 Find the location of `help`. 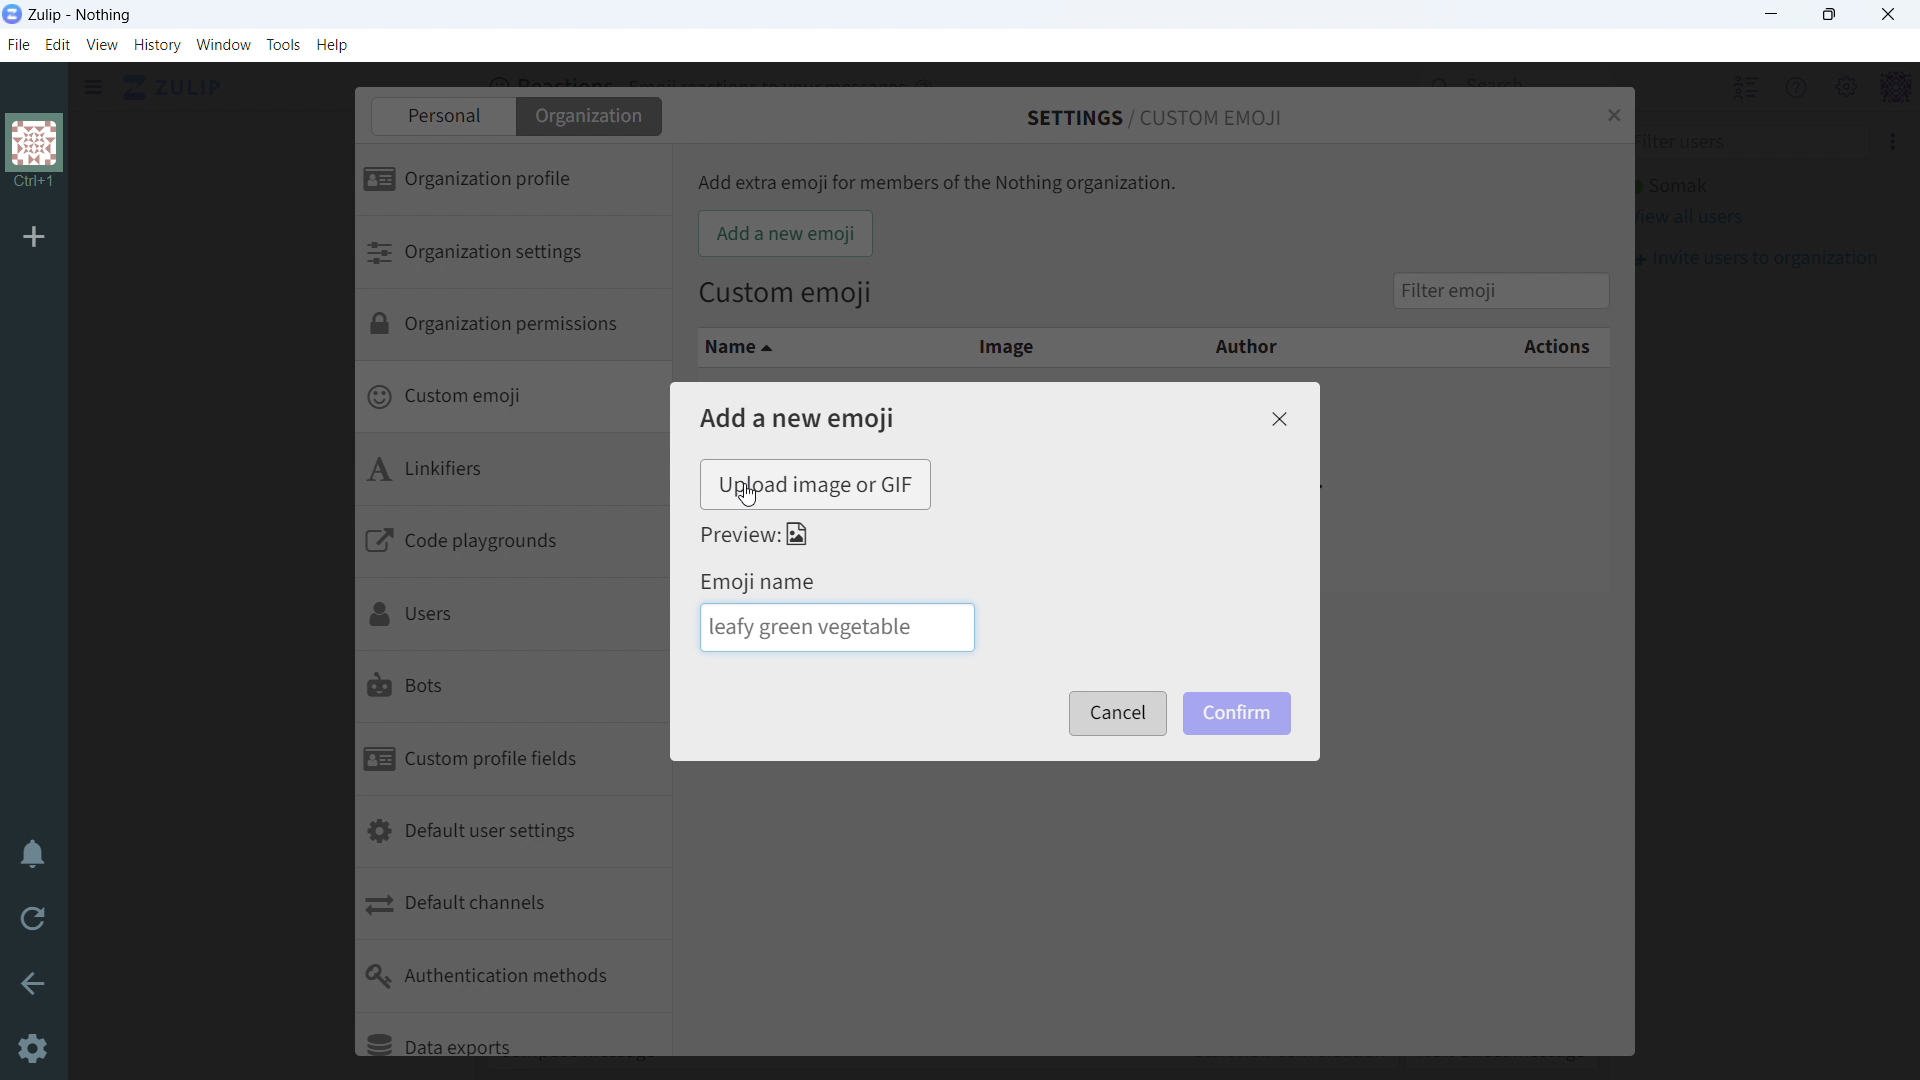

help is located at coordinates (332, 45).